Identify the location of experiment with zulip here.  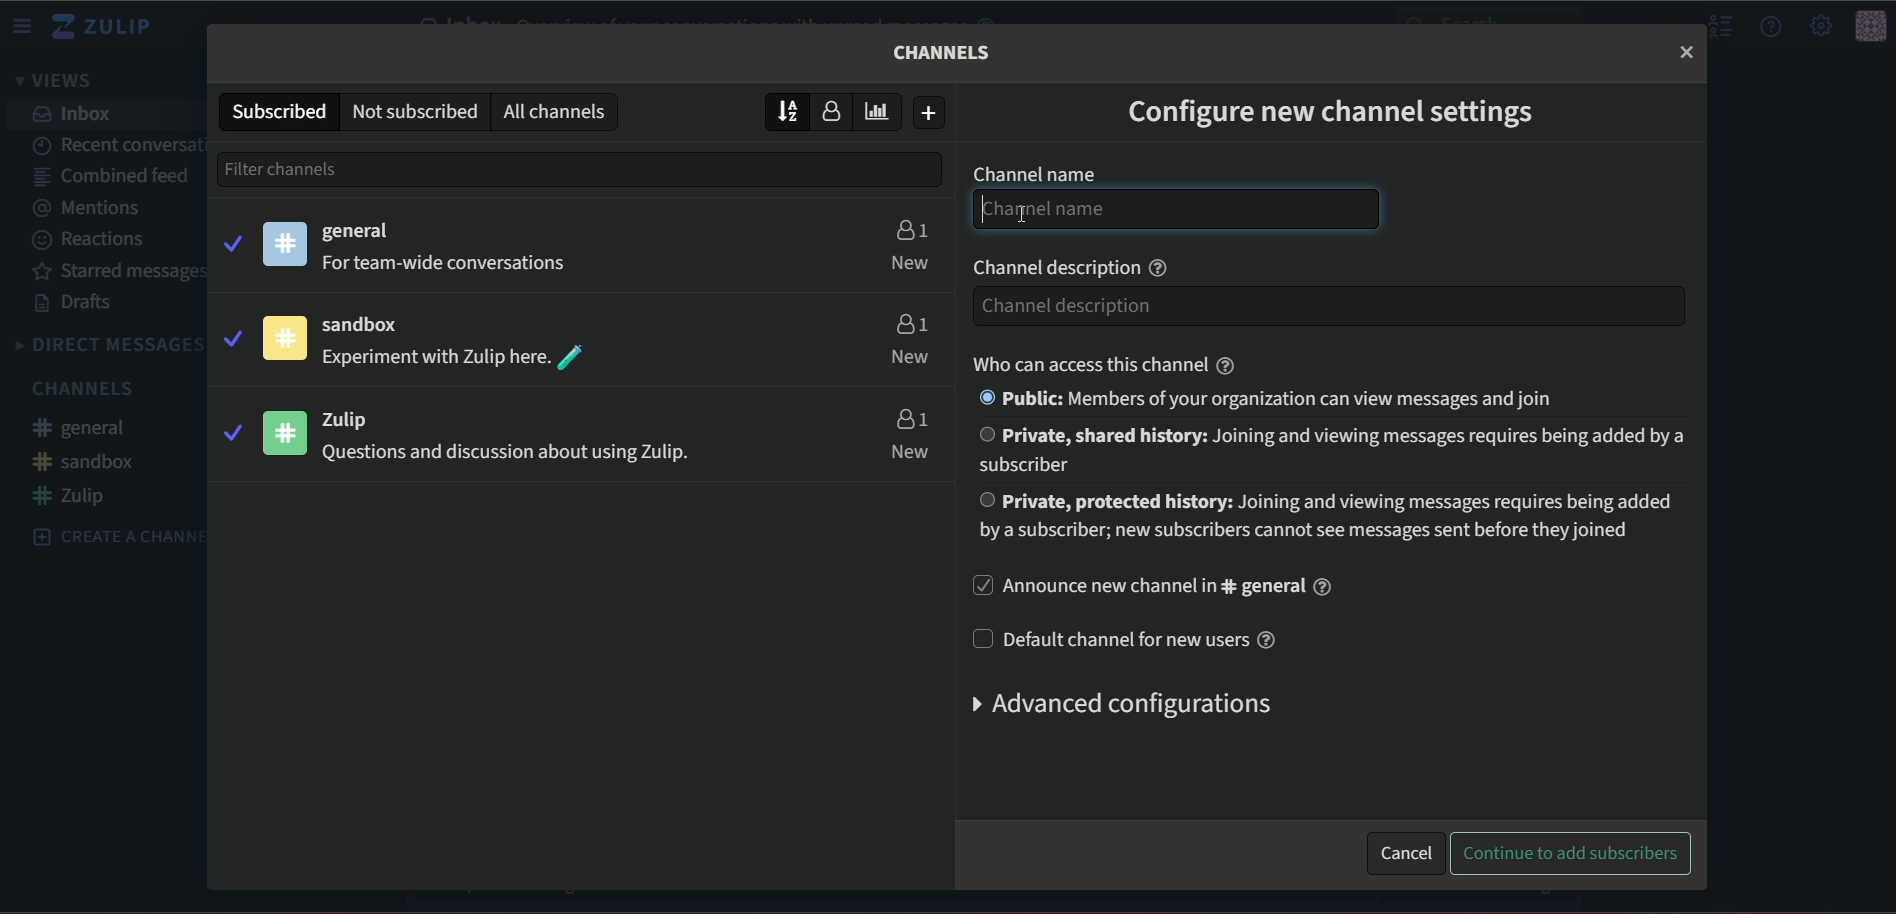
(456, 358).